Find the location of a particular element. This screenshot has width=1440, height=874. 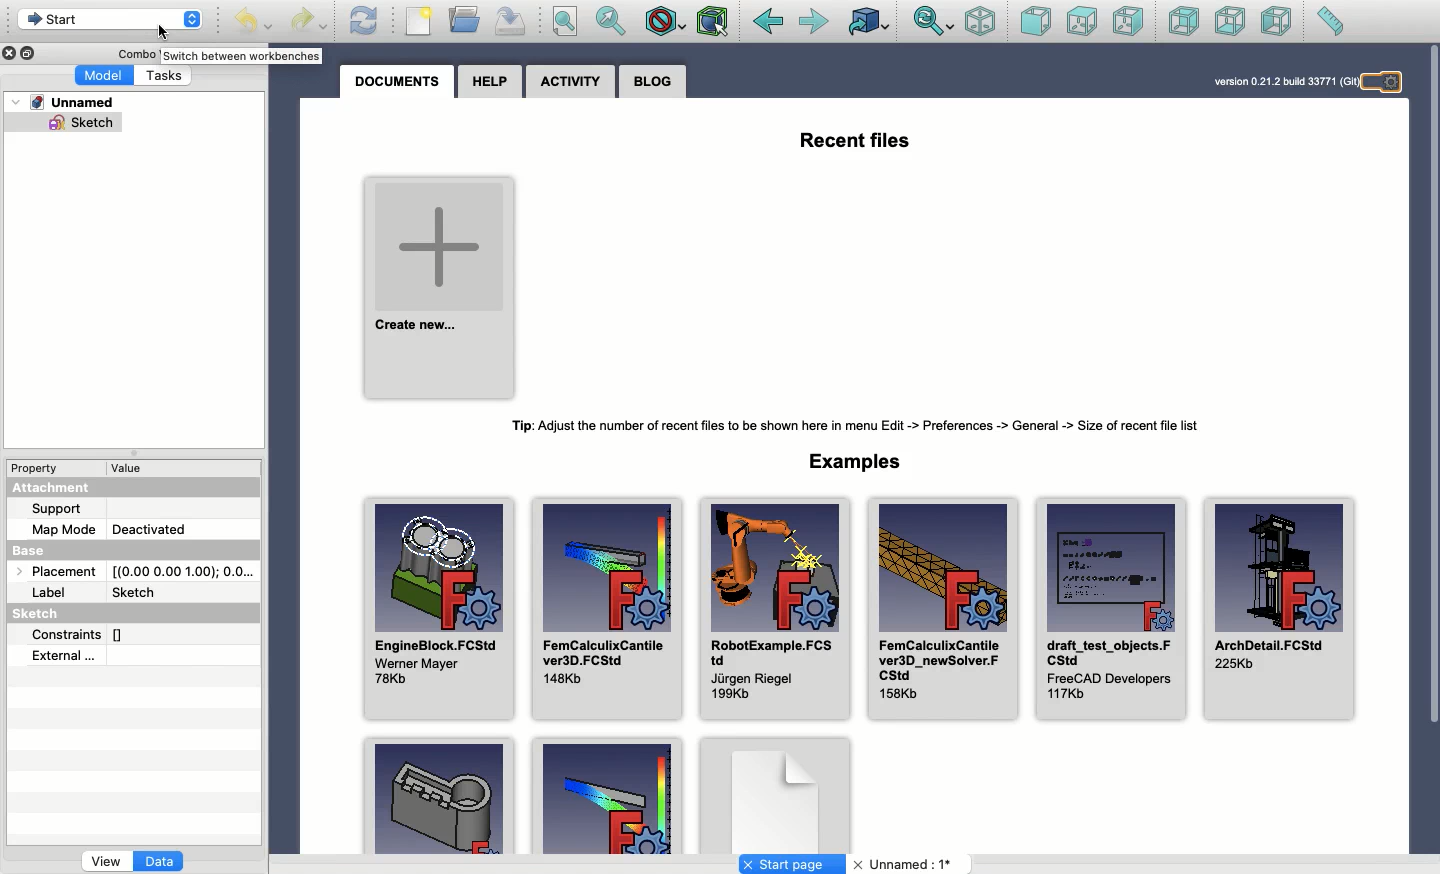

Deactivated is located at coordinates (151, 529).